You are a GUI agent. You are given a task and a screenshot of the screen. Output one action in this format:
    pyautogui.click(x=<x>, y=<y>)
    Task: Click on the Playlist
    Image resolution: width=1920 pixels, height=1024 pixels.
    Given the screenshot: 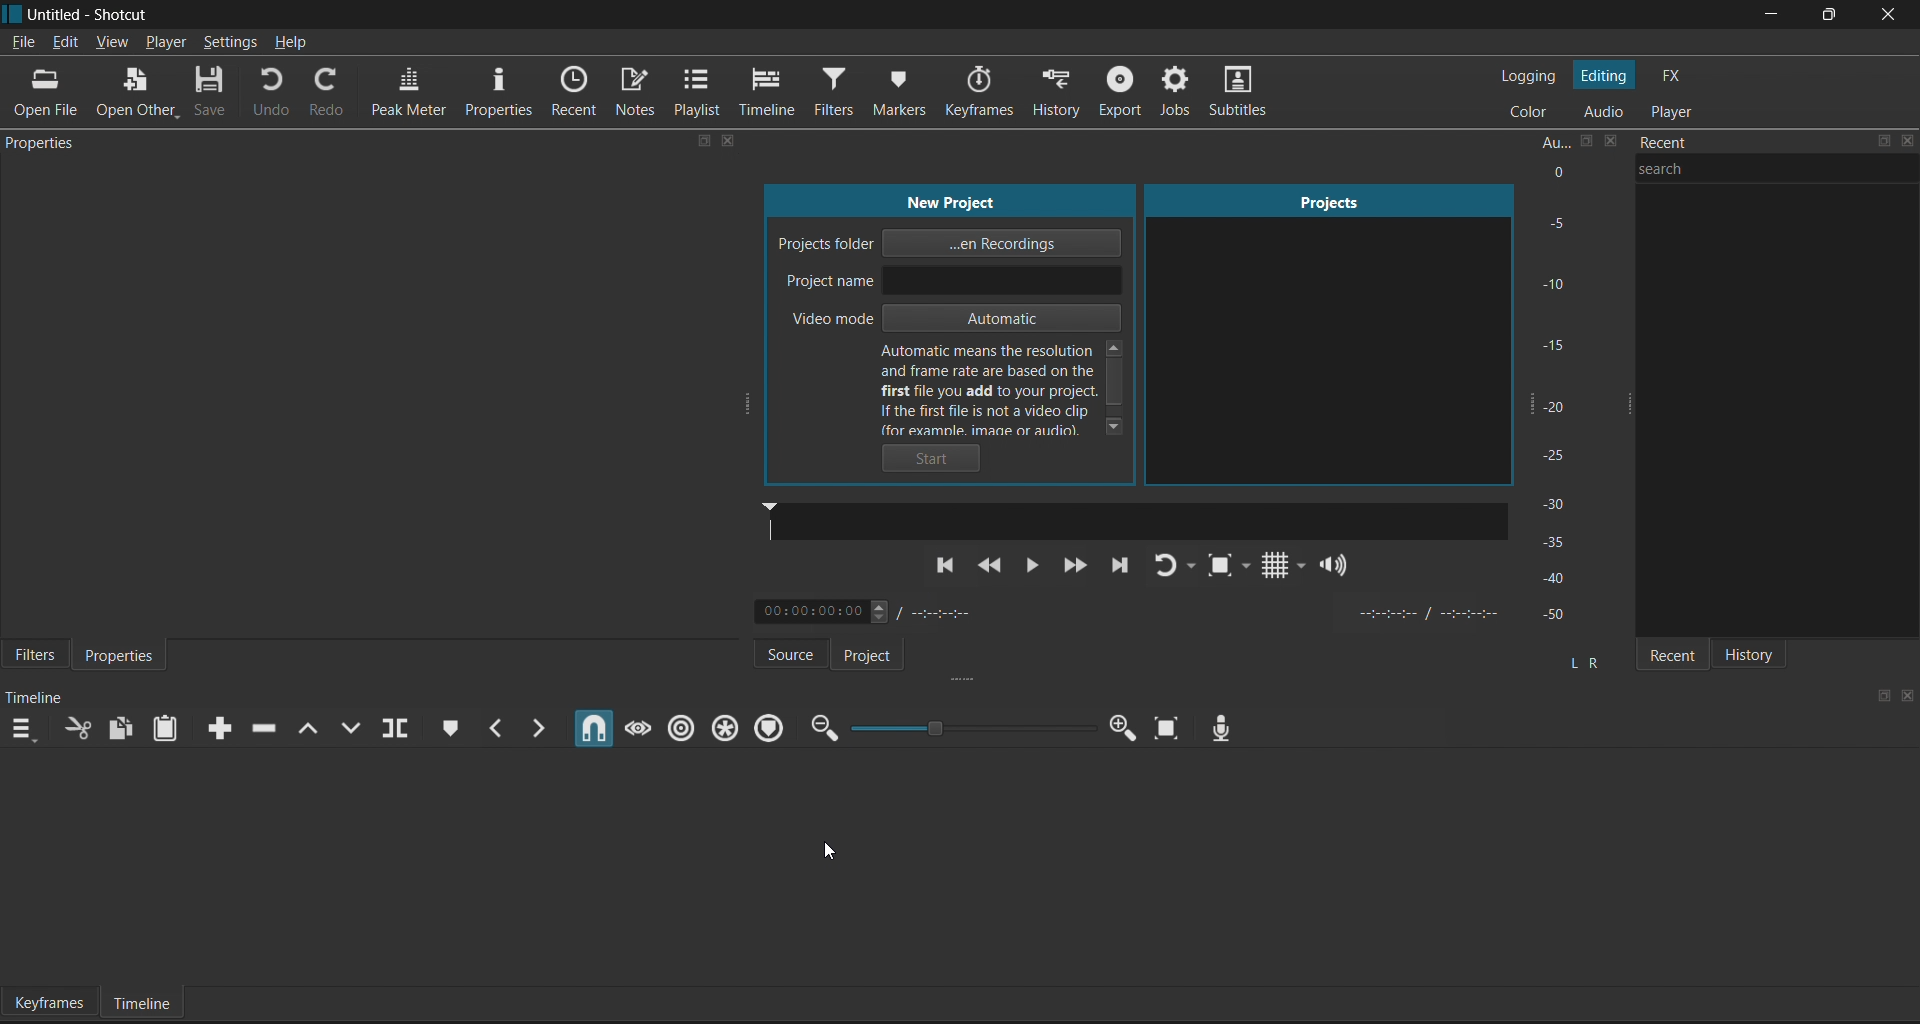 What is the action you would take?
    pyautogui.click(x=700, y=94)
    